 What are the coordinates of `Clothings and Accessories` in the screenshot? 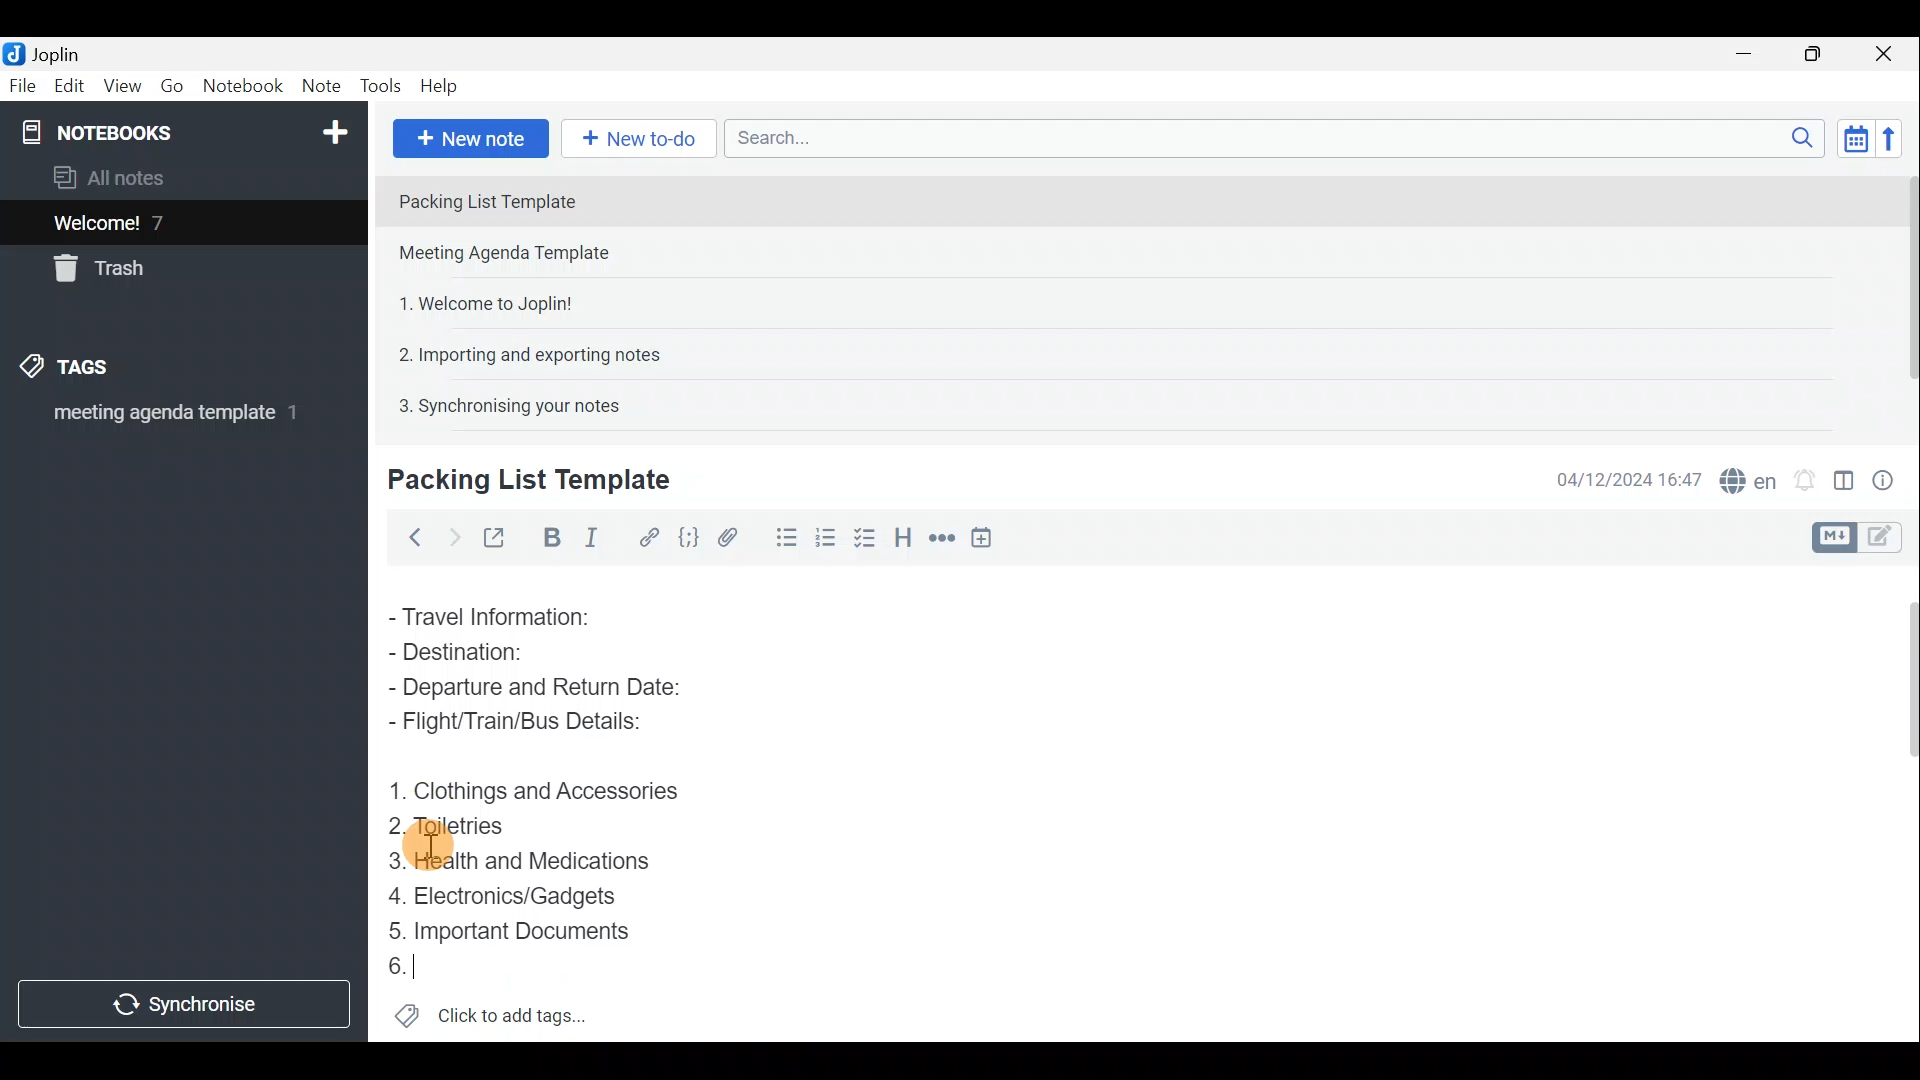 It's located at (538, 790).